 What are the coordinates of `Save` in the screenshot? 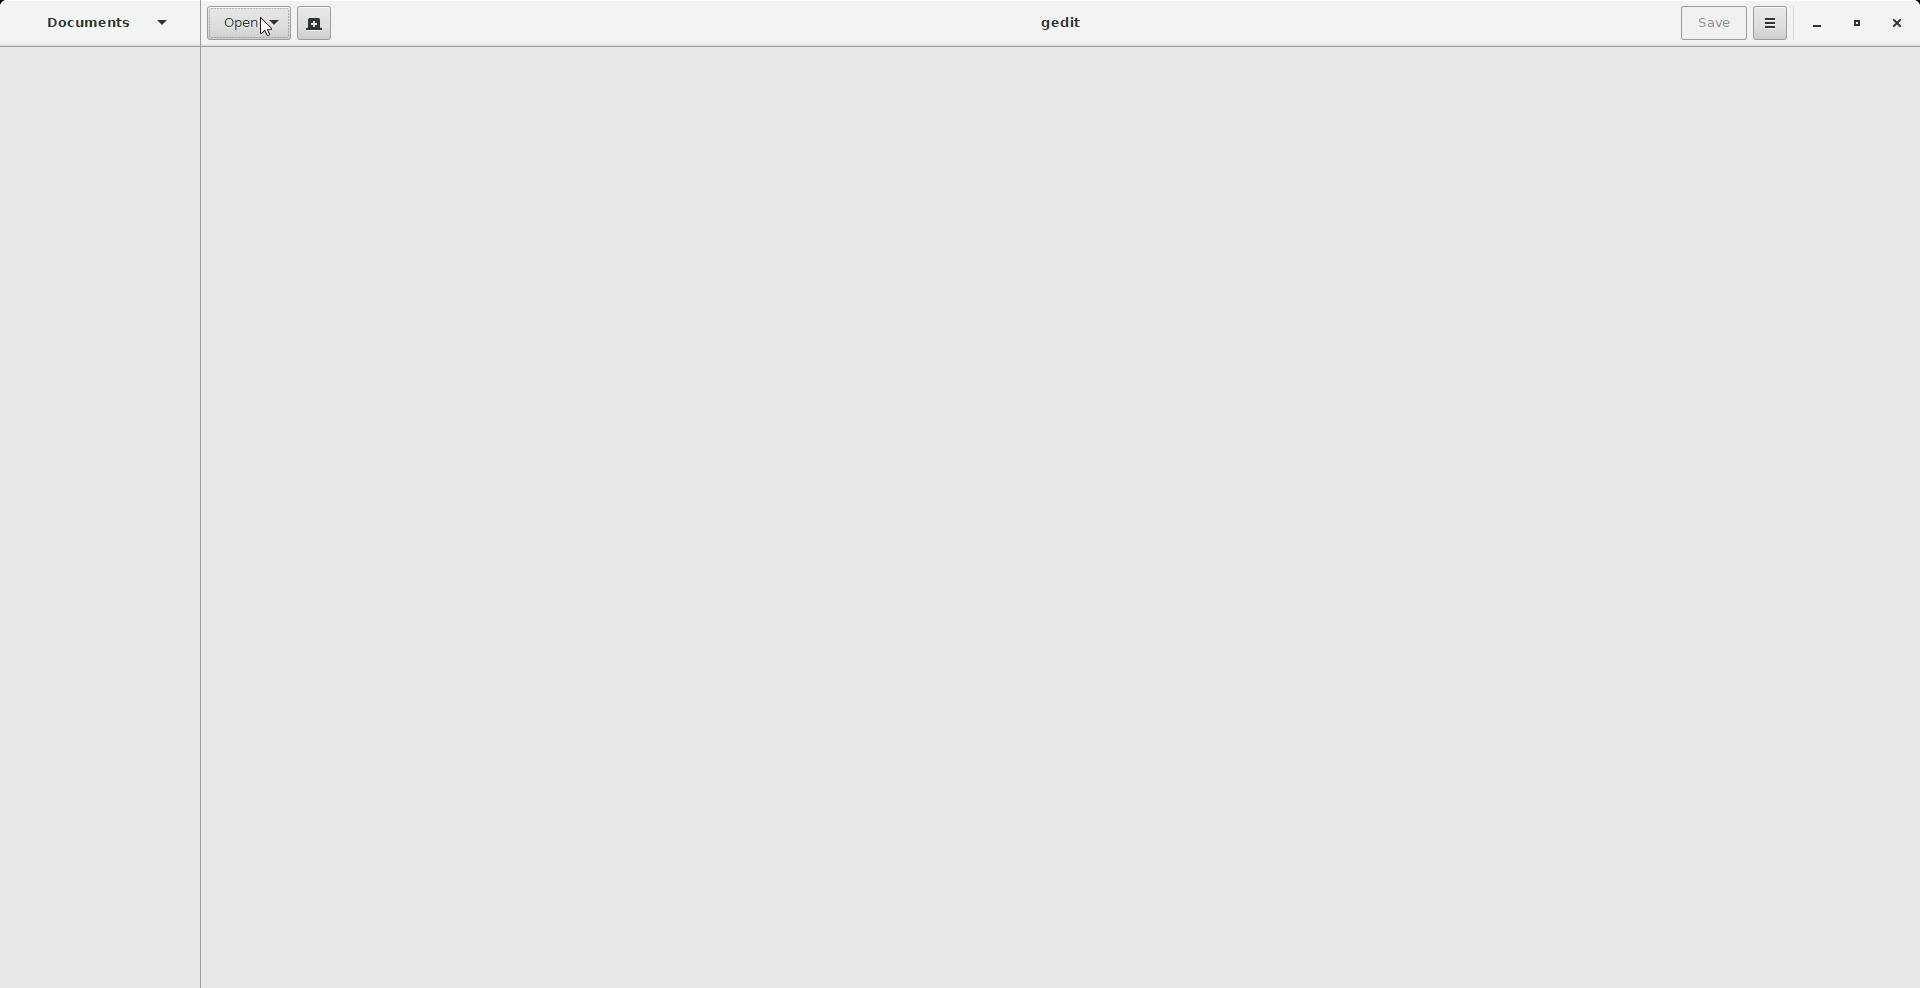 It's located at (1714, 24).